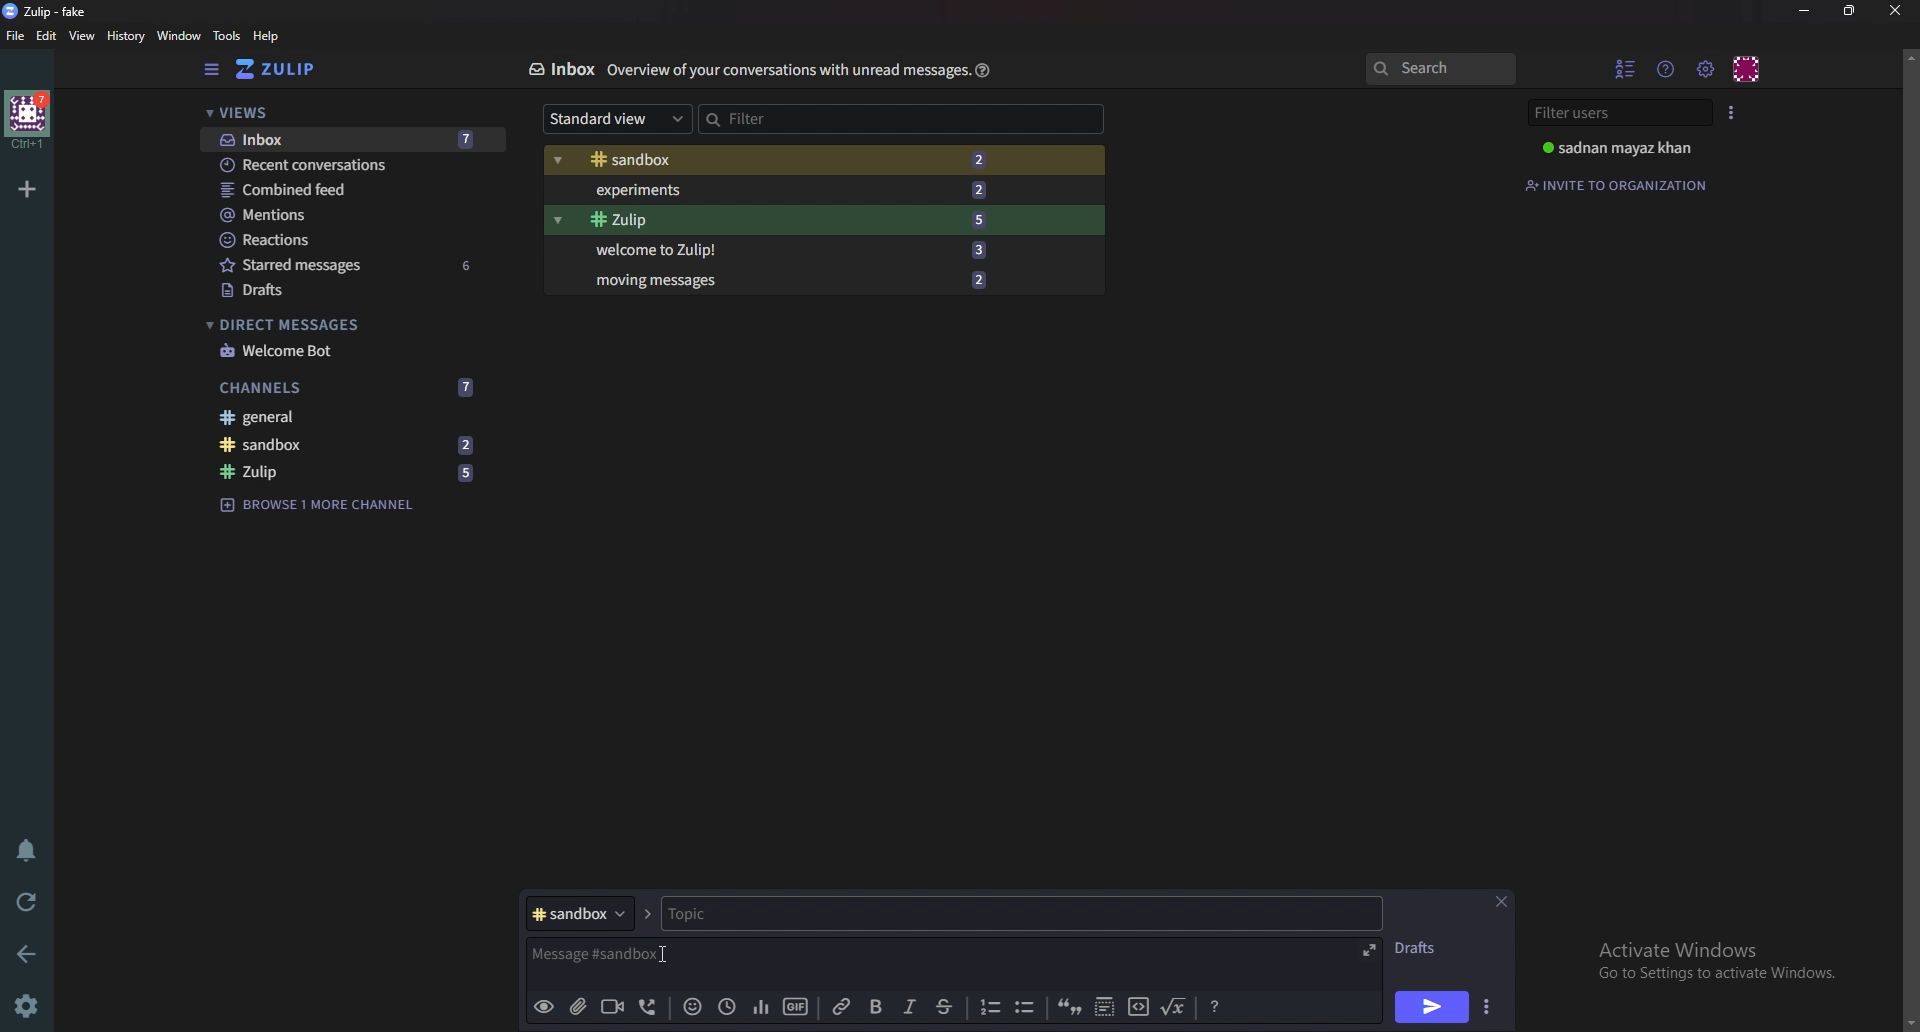 This screenshot has width=1920, height=1032. What do you see at coordinates (346, 139) in the screenshot?
I see `Inbox` at bounding box center [346, 139].